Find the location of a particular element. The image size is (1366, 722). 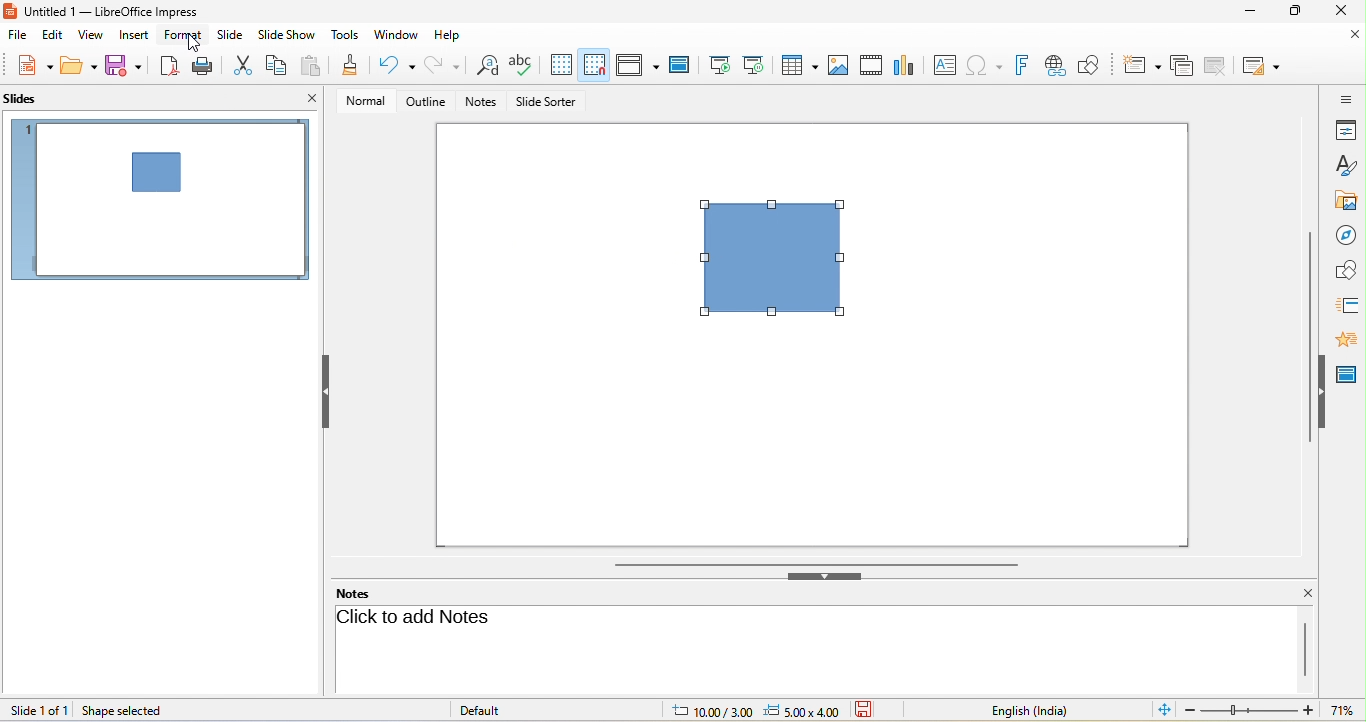

fit slide to current window is located at coordinates (1161, 710).